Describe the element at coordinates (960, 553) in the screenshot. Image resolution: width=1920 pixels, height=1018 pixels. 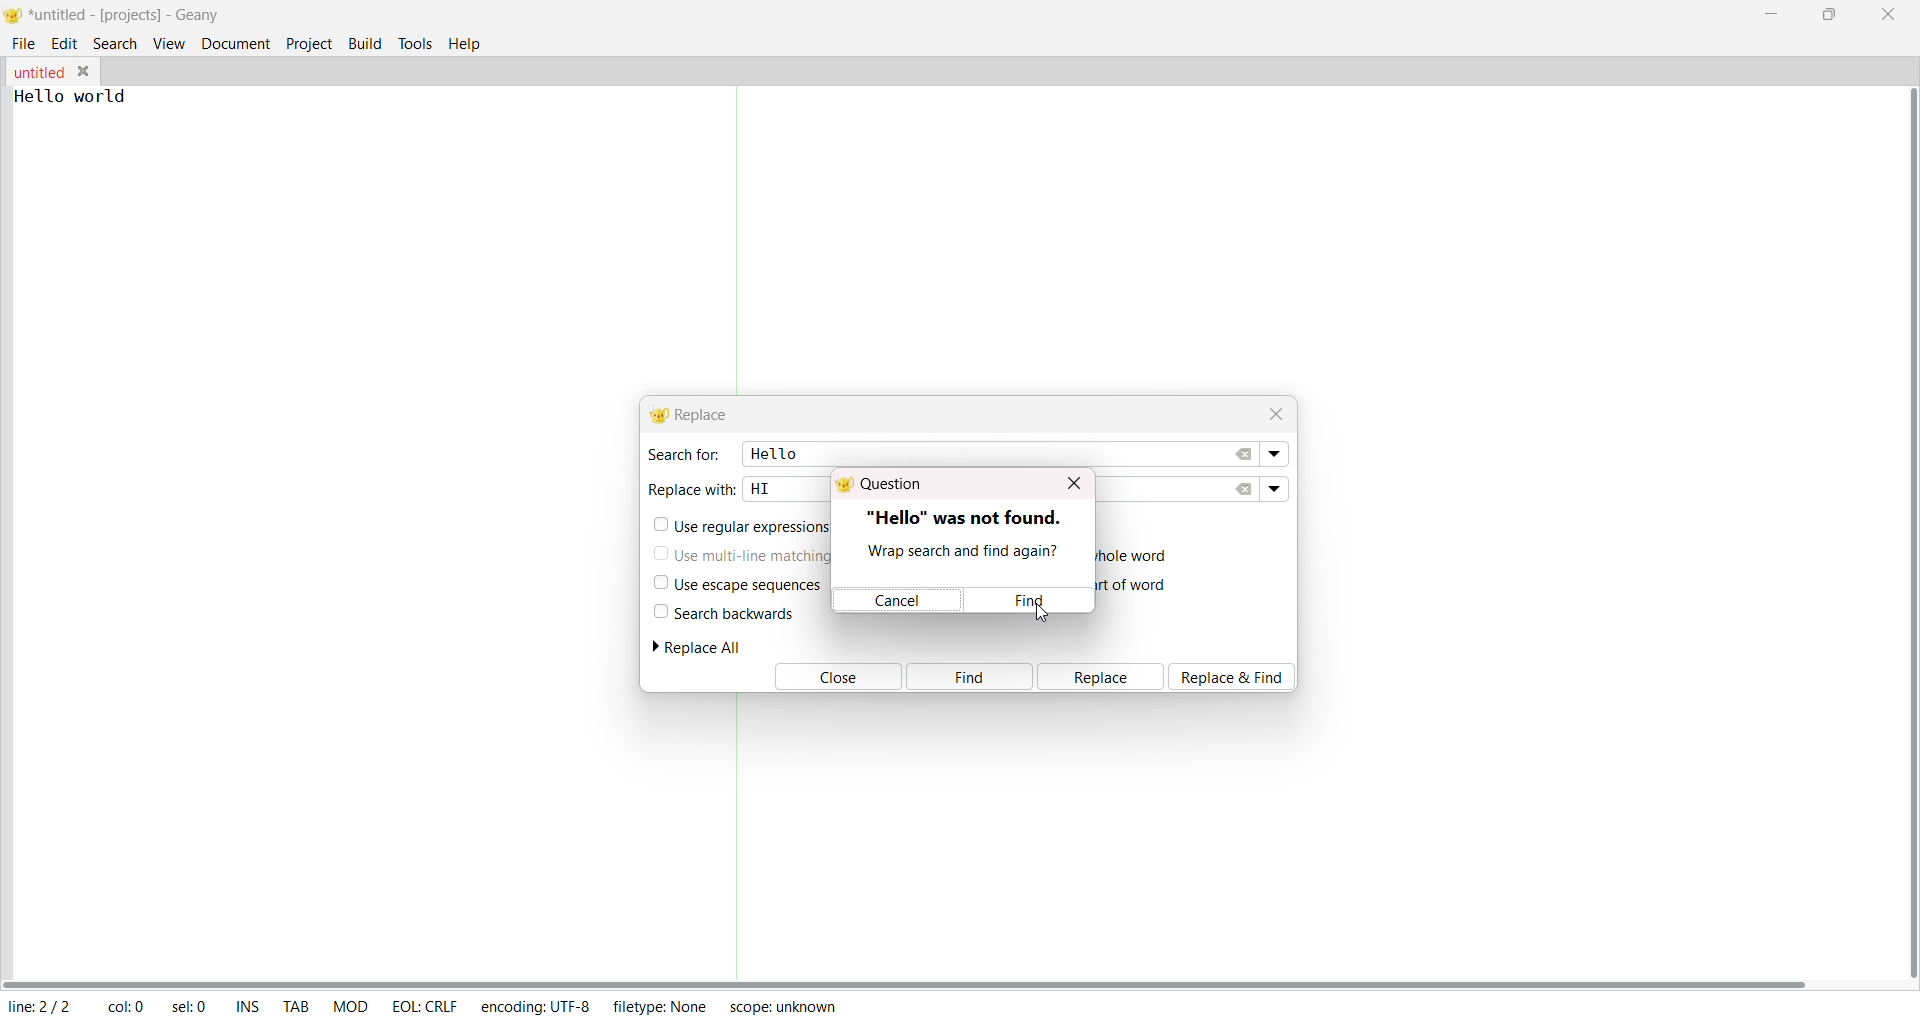
I see `Wrap search and find again.` at that location.